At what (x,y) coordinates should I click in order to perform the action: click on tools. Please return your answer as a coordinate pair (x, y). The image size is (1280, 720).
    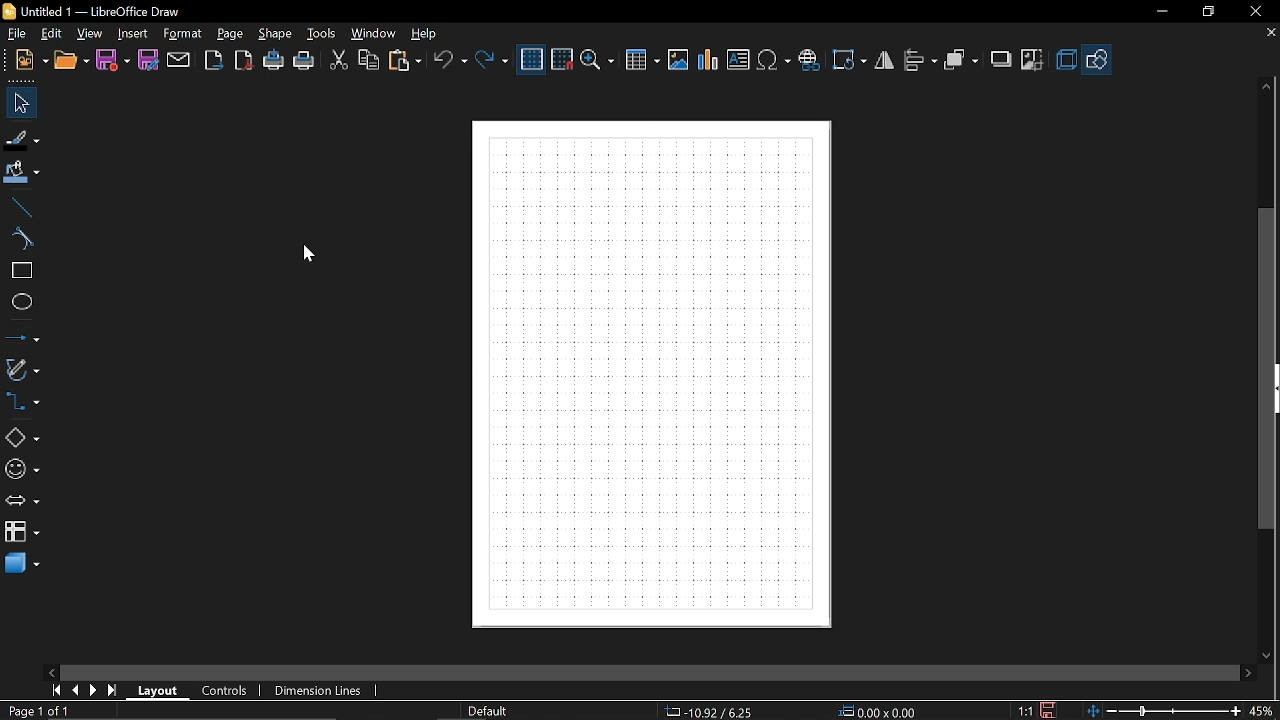
    Looking at the image, I should click on (323, 33).